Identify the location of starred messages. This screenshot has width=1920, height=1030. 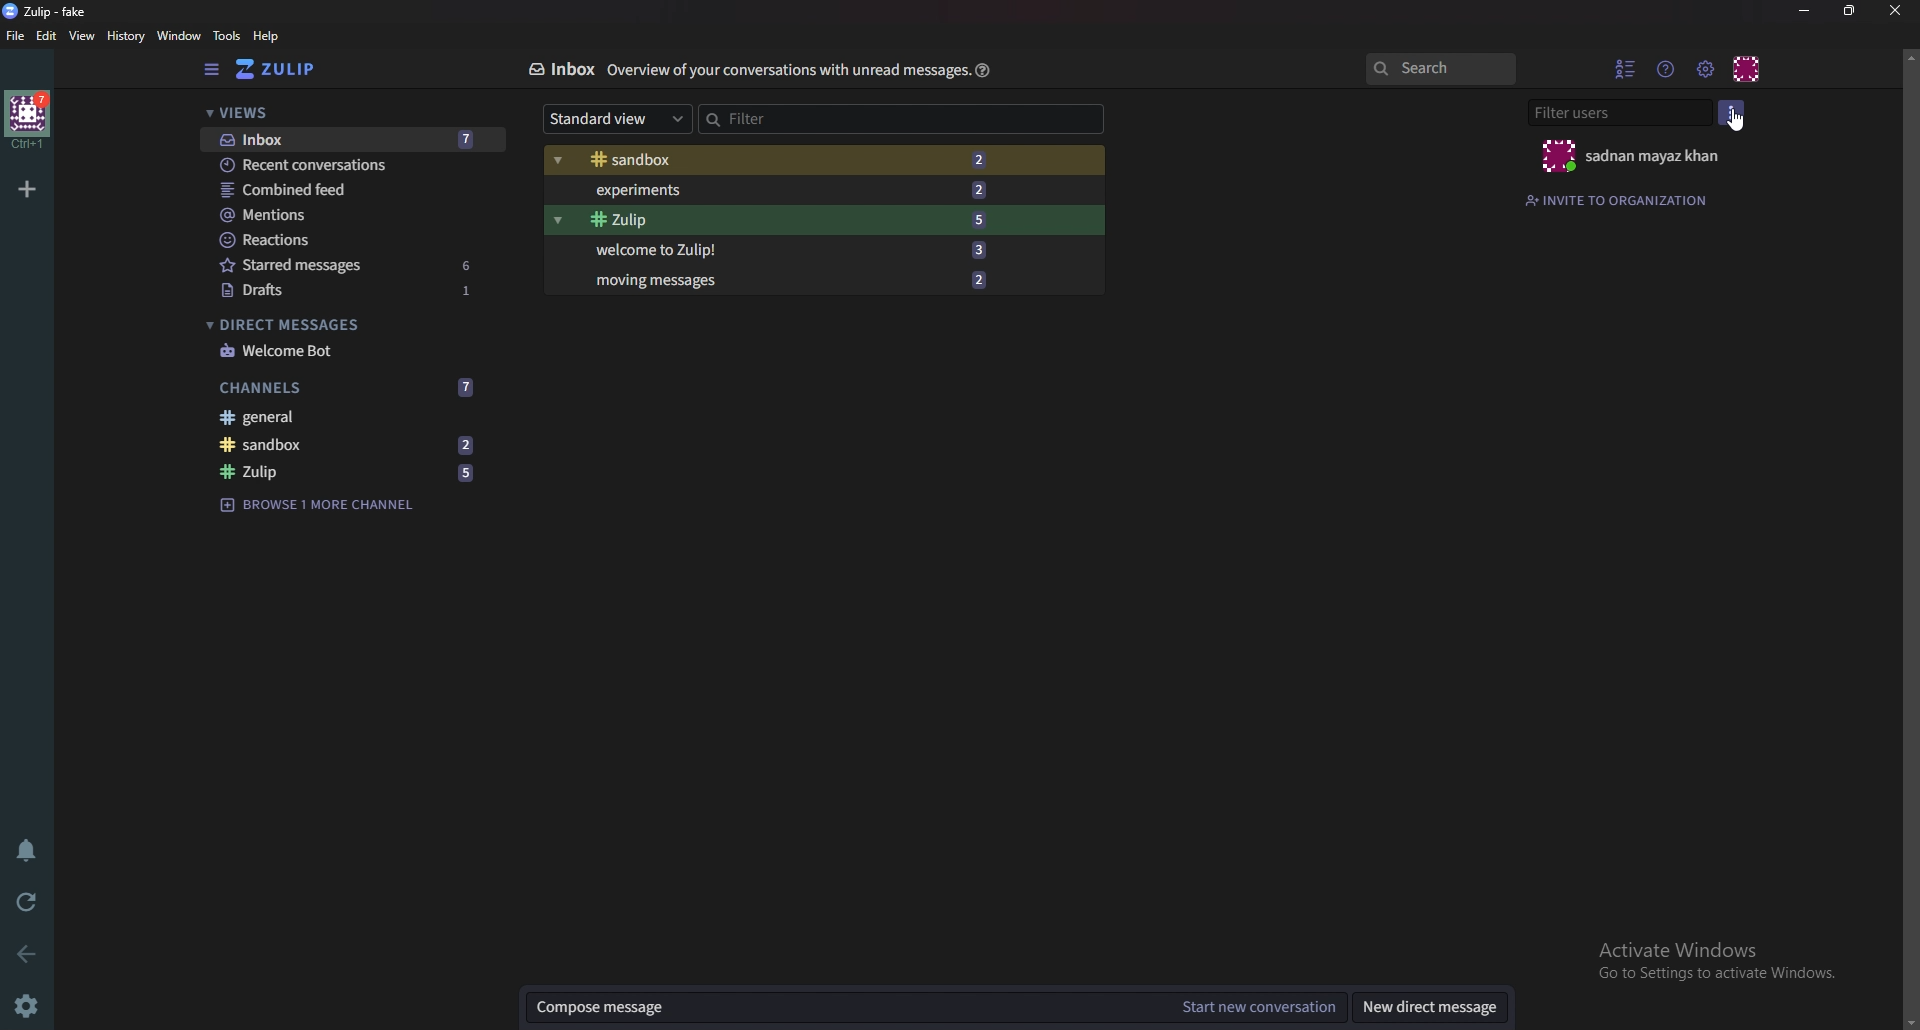
(347, 264).